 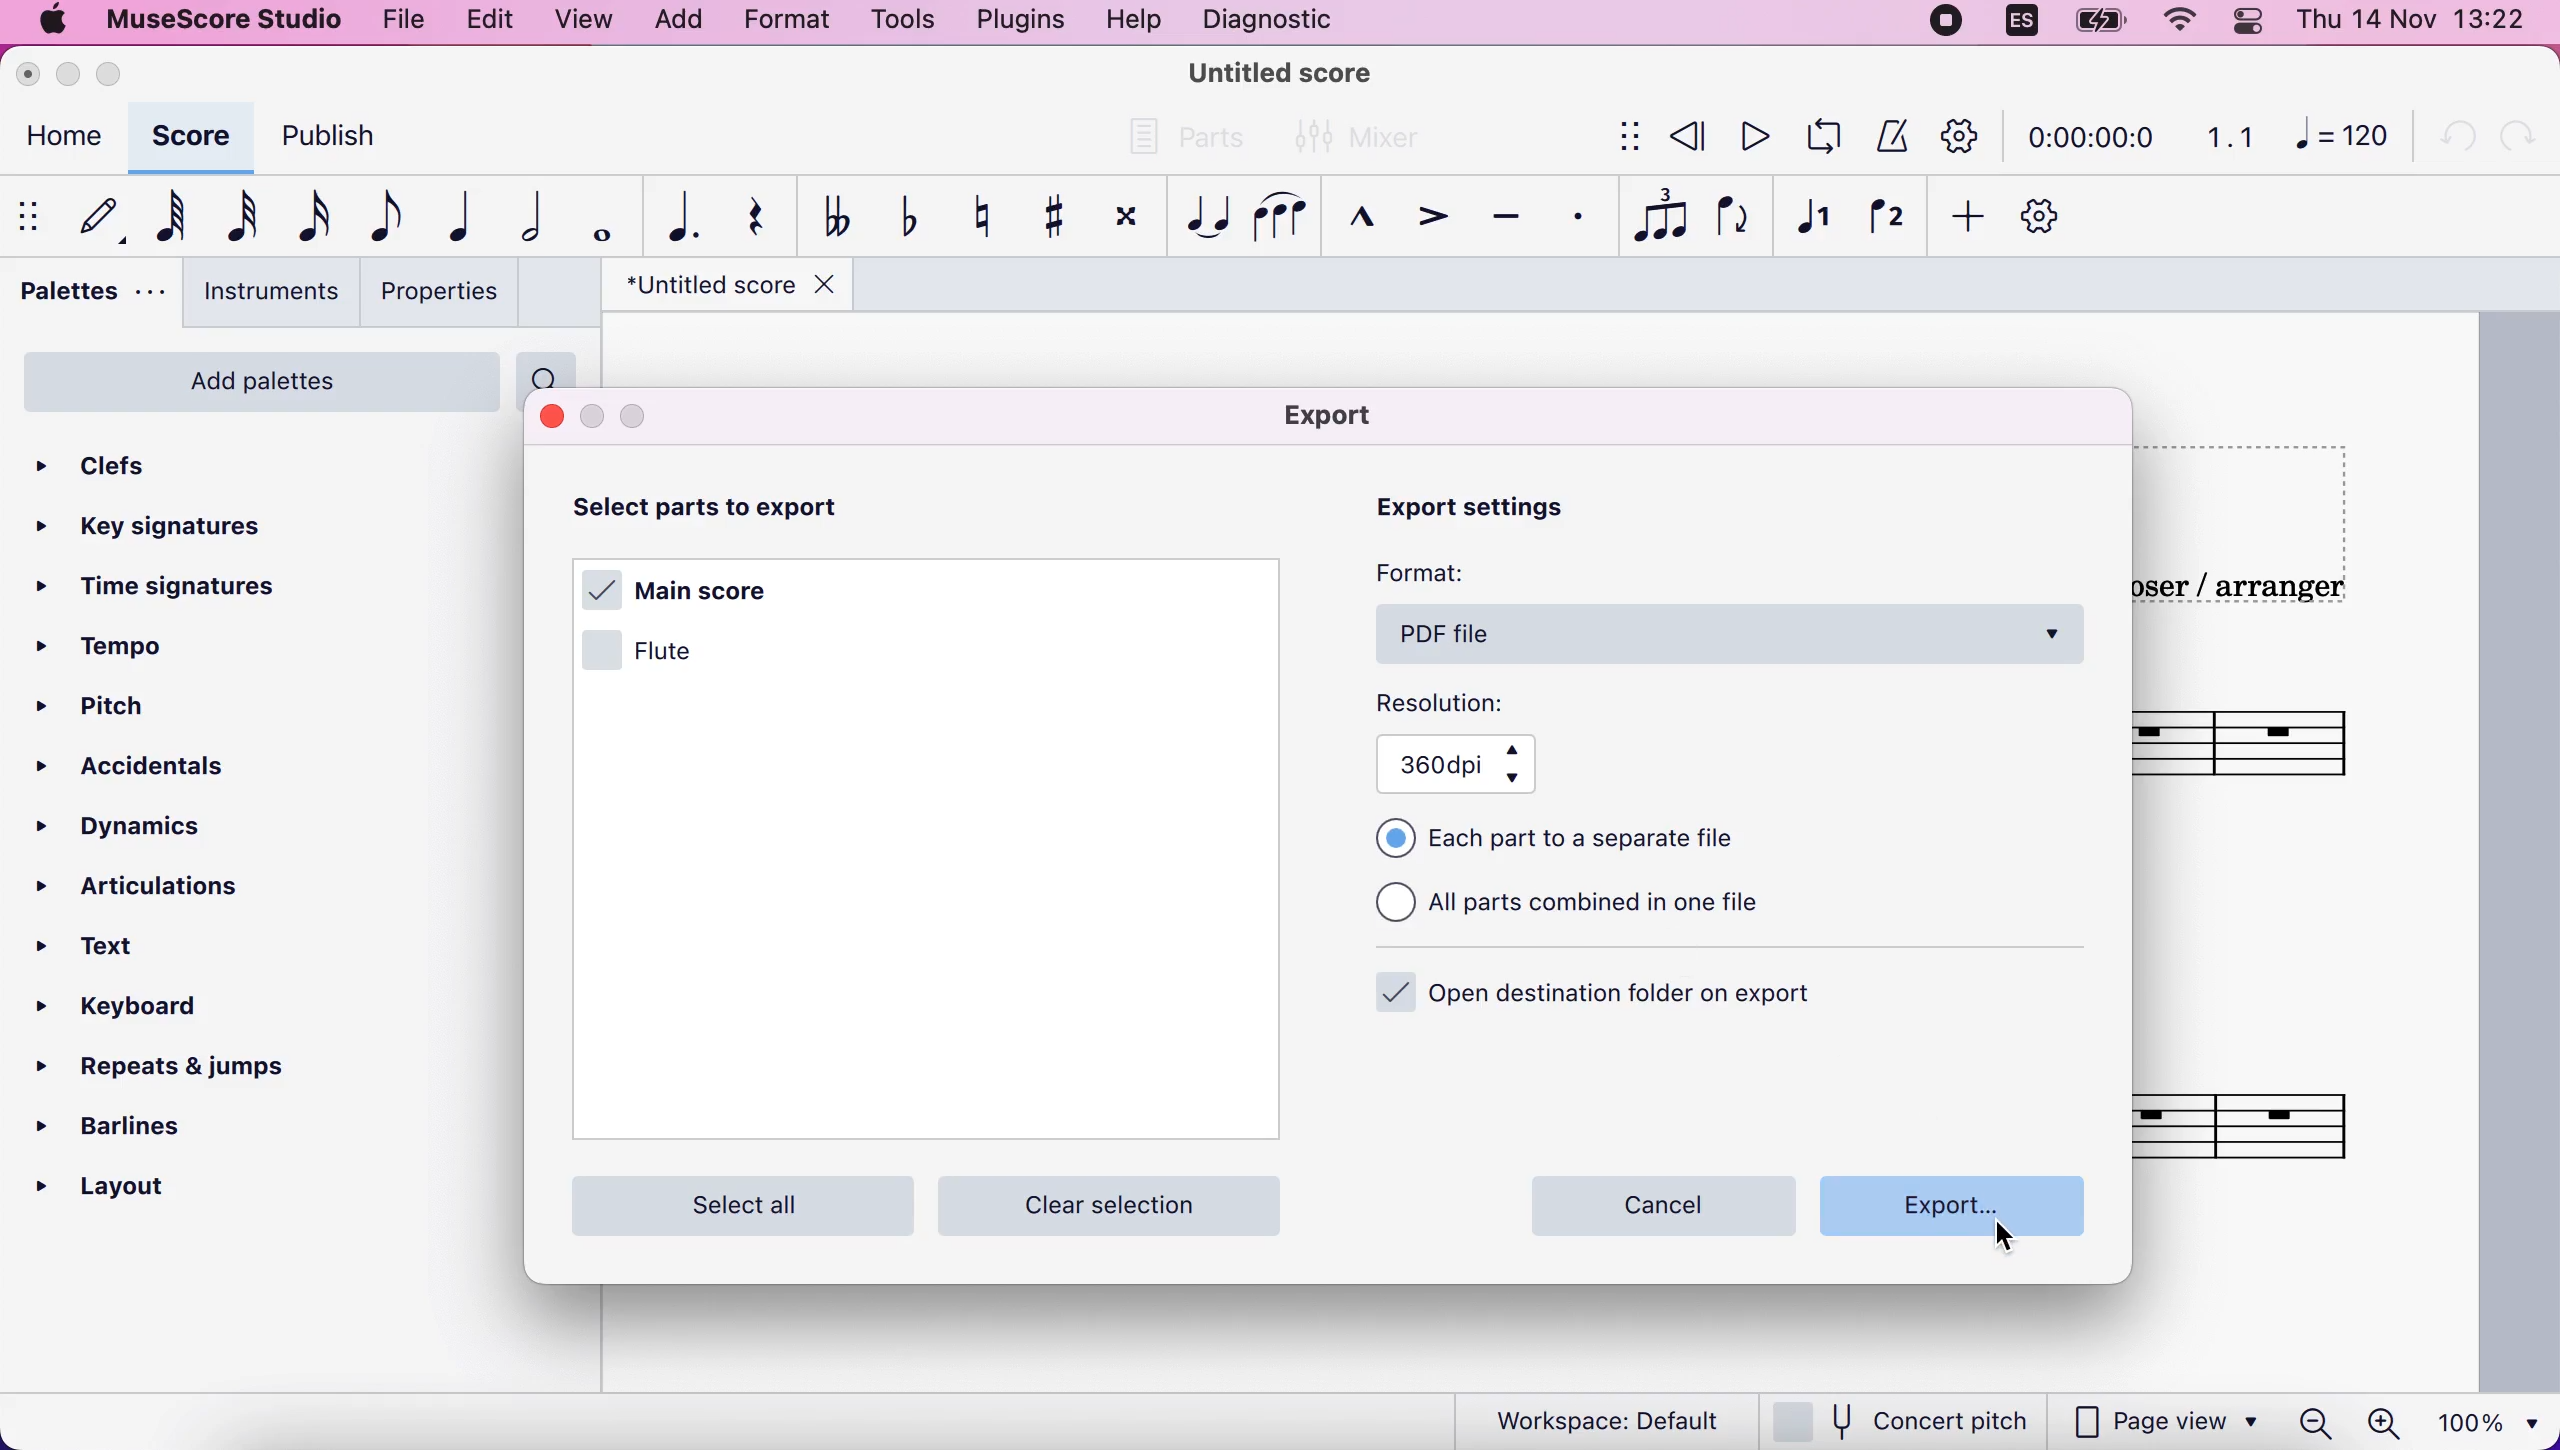 What do you see at coordinates (94, 215) in the screenshot?
I see `default` at bounding box center [94, 215].